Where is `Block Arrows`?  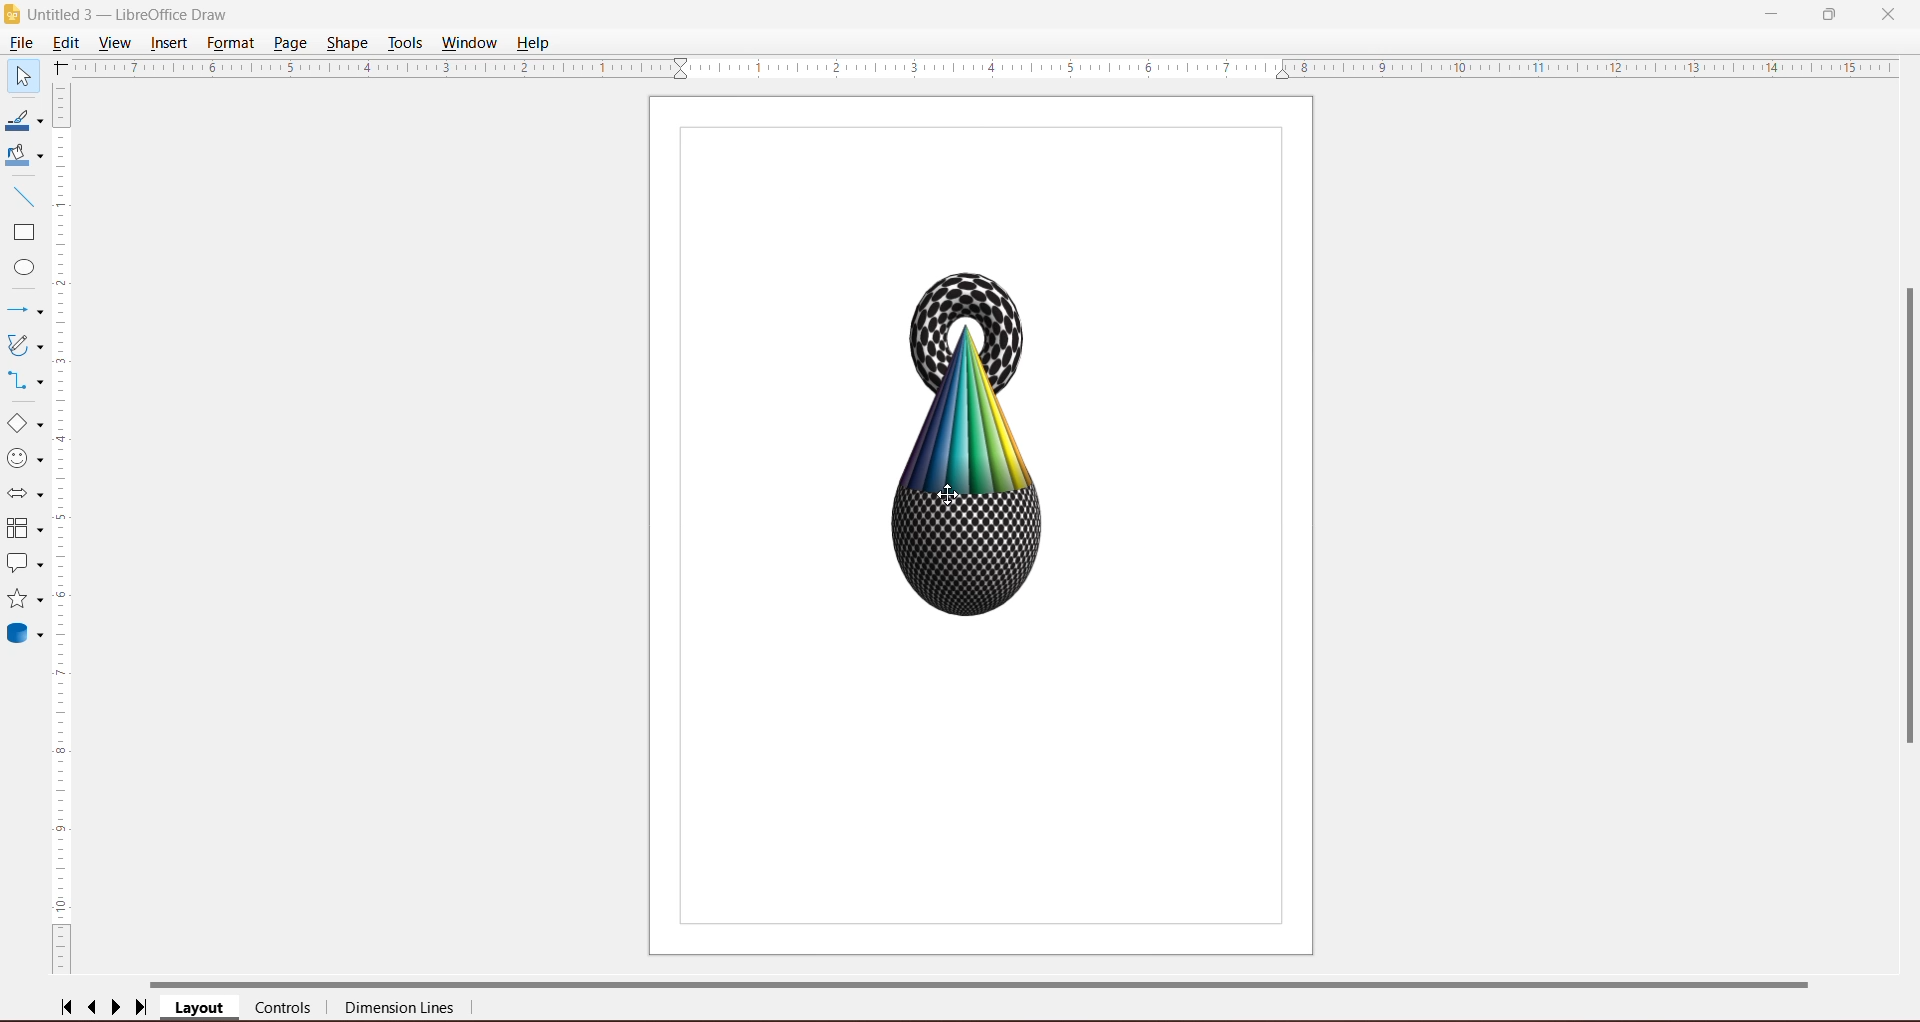
Block Arrows is located at coordinates (25, 493).